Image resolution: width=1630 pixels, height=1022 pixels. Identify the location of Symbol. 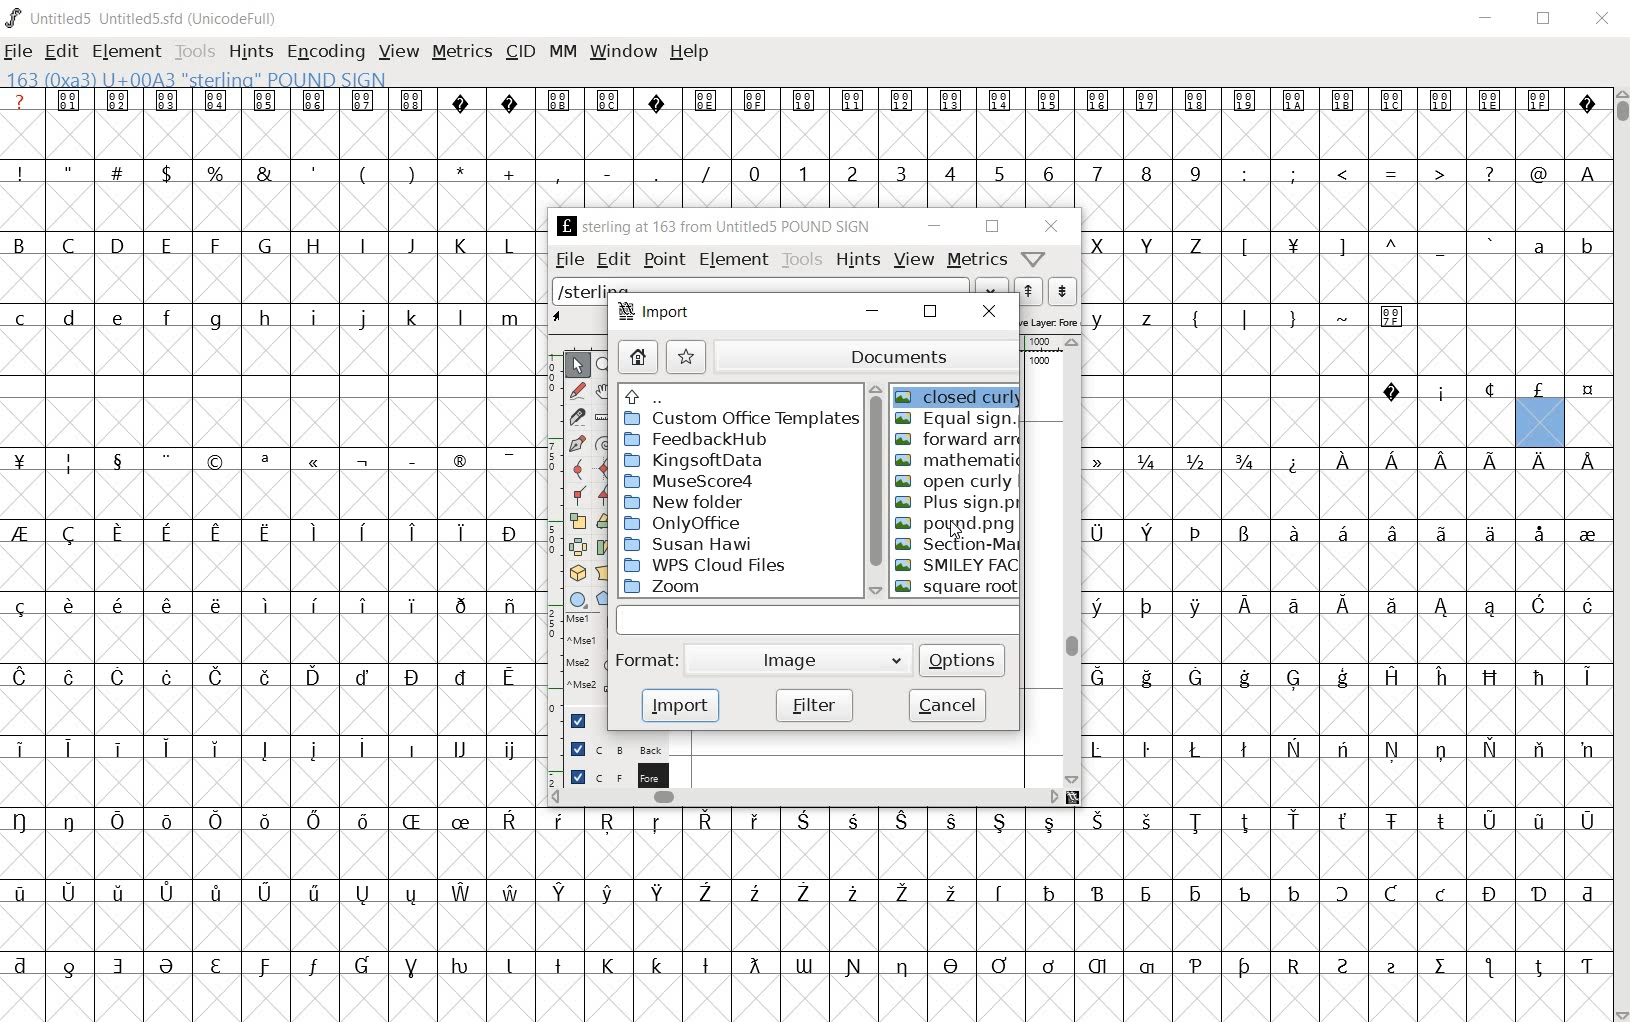
(70, 534).